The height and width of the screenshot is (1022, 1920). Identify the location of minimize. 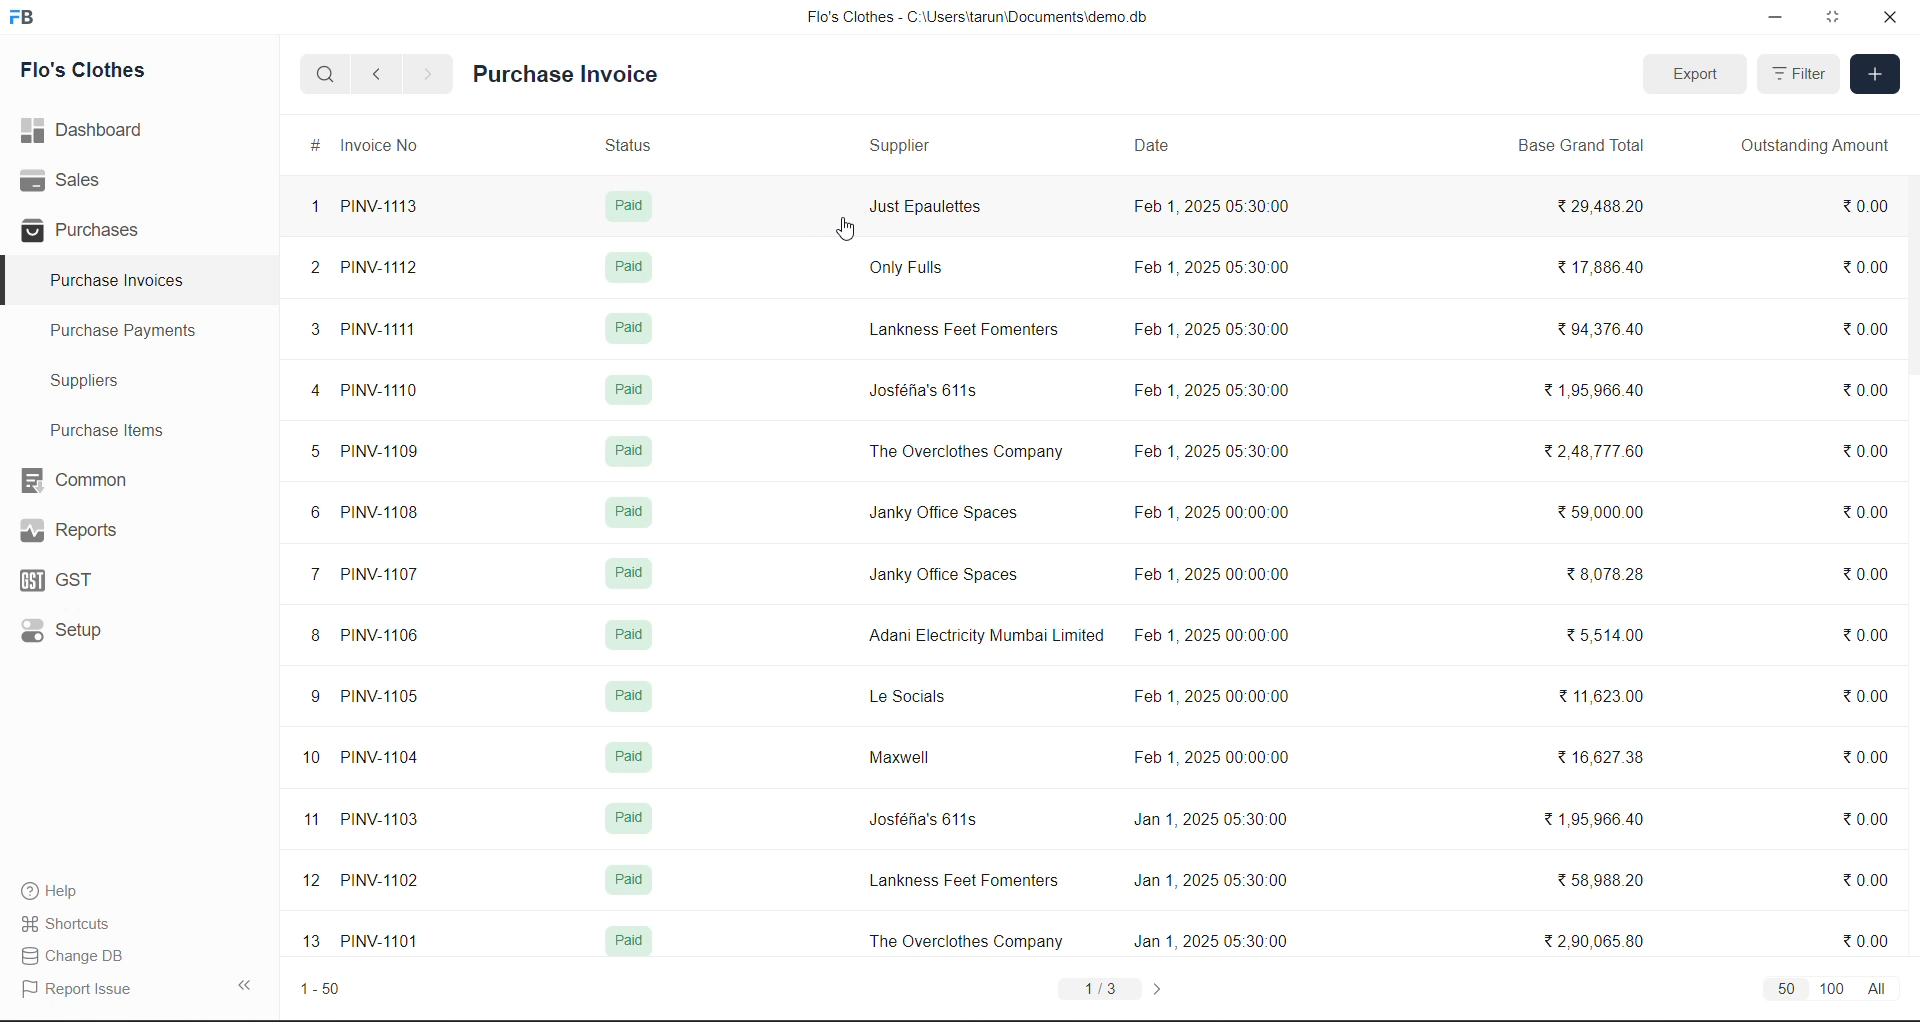
(1780, 16).